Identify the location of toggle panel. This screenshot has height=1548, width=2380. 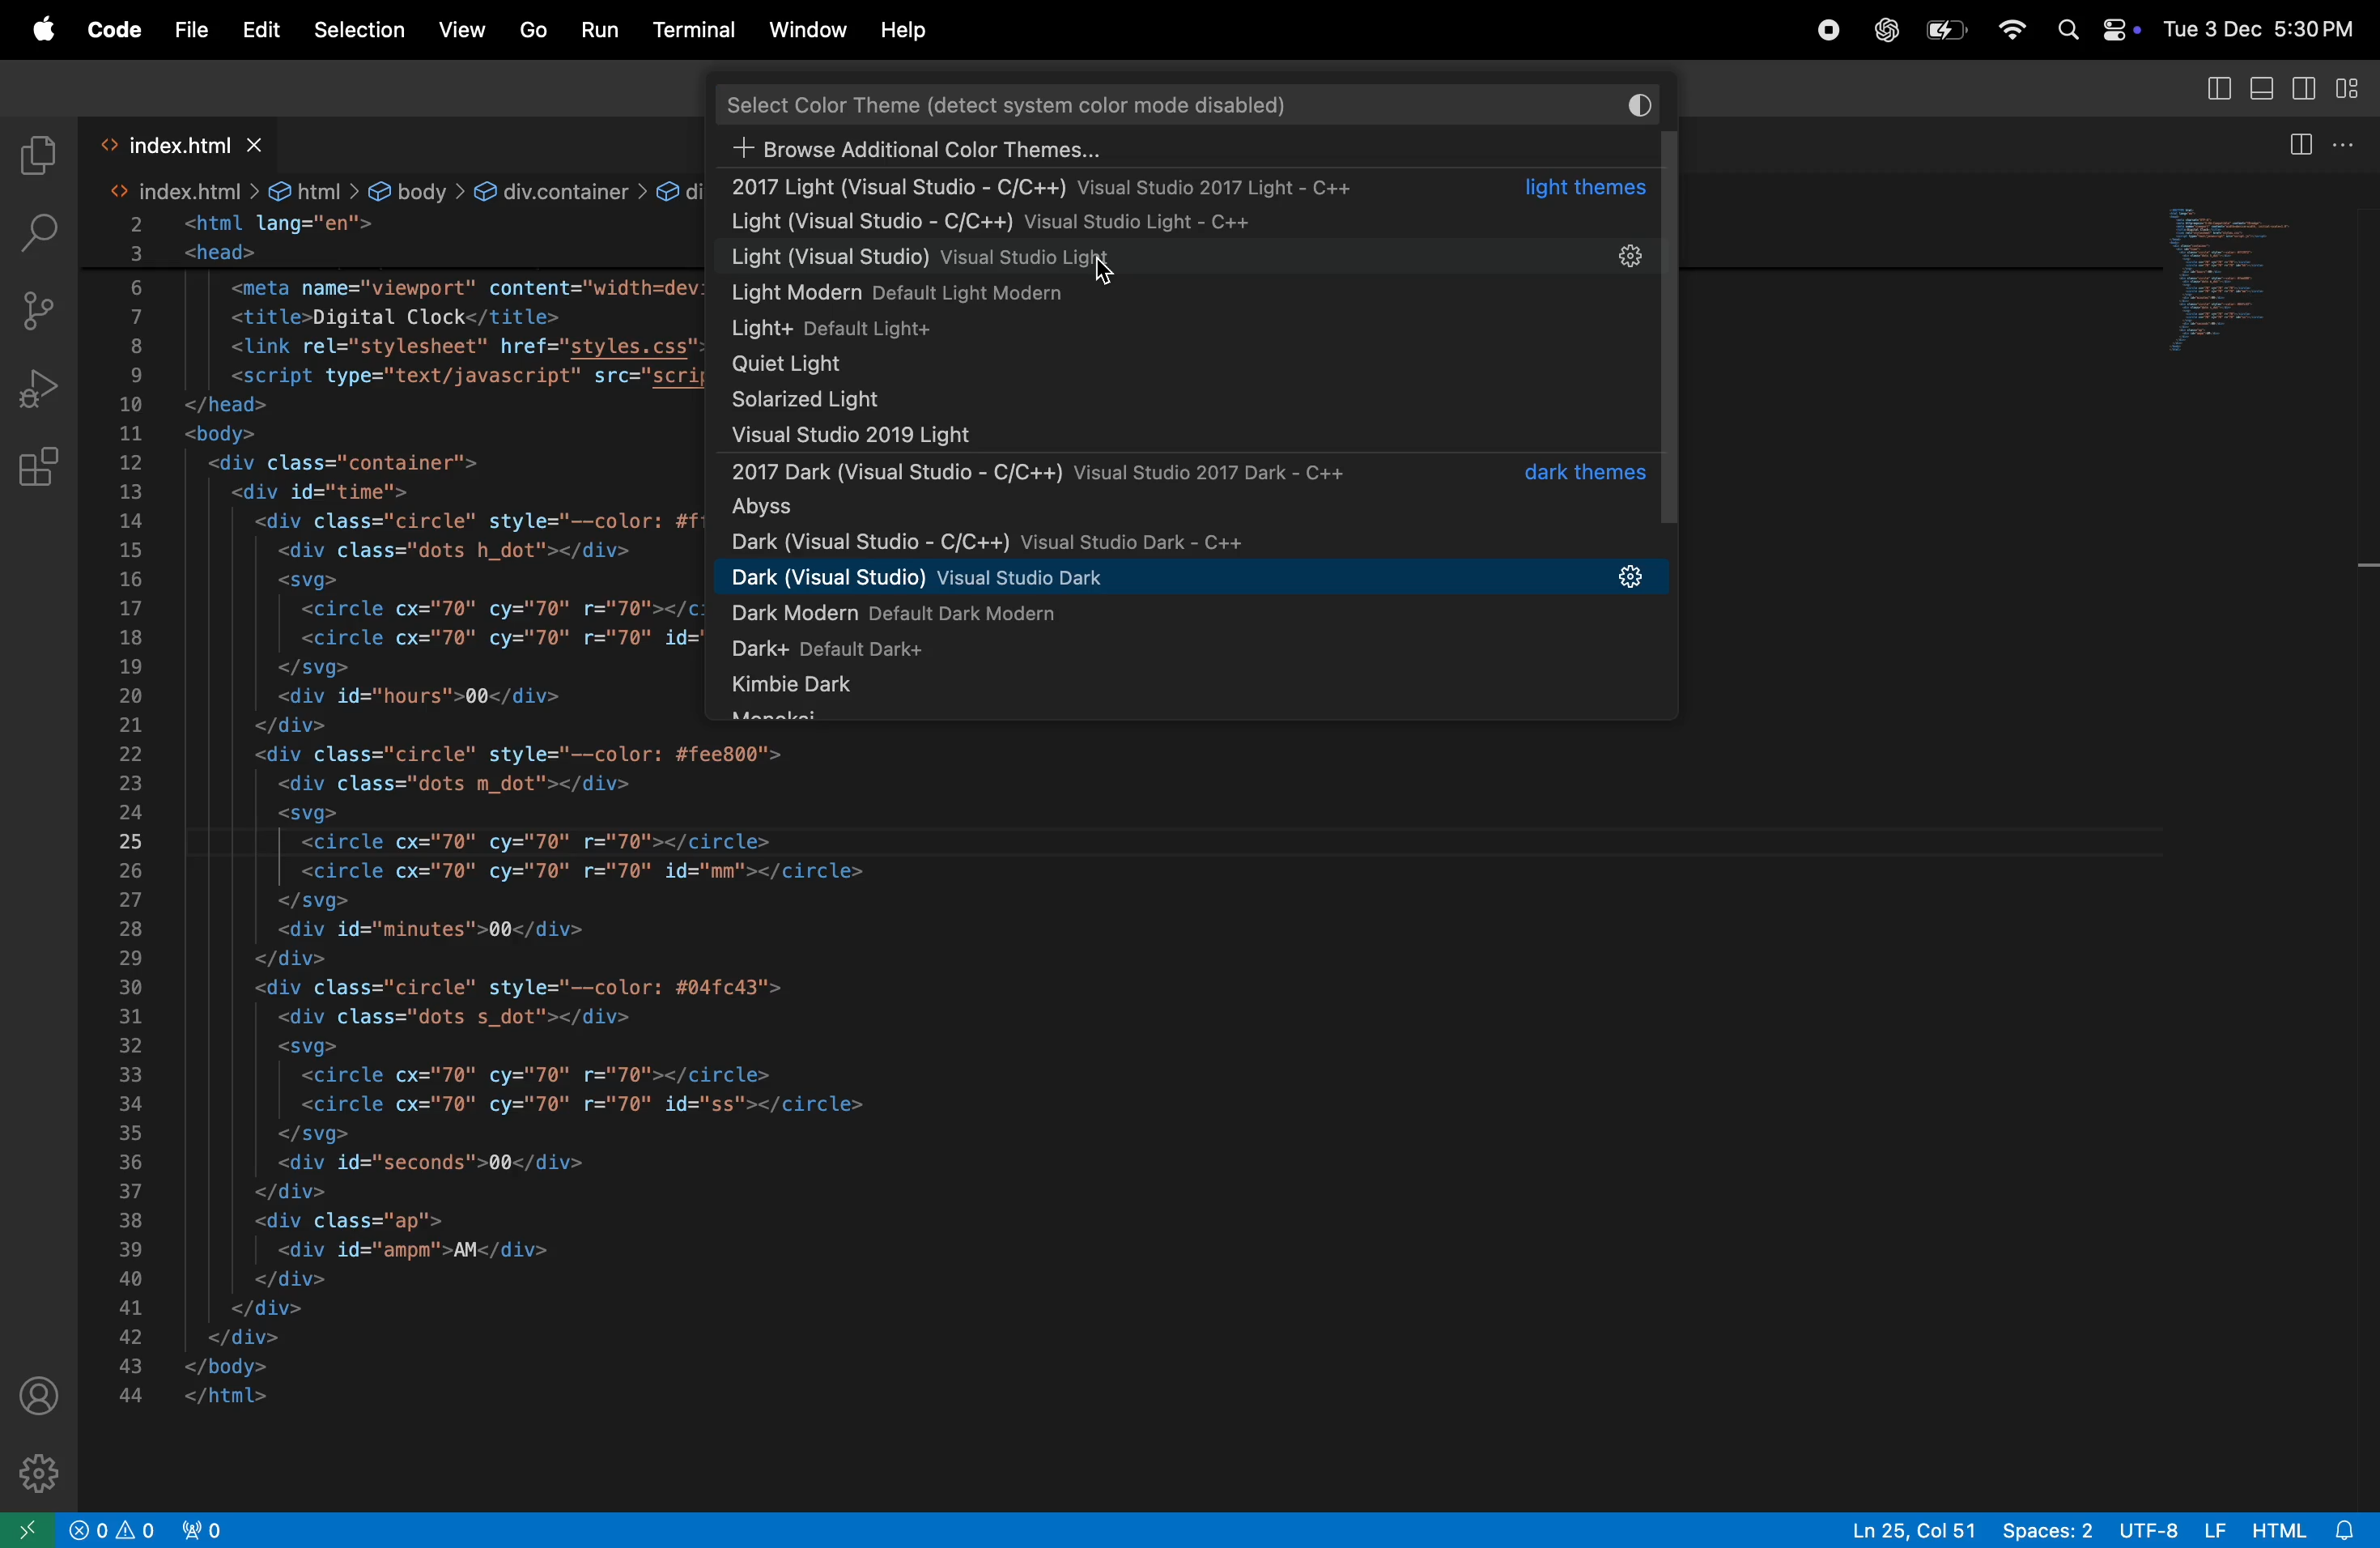
(2266, 88).